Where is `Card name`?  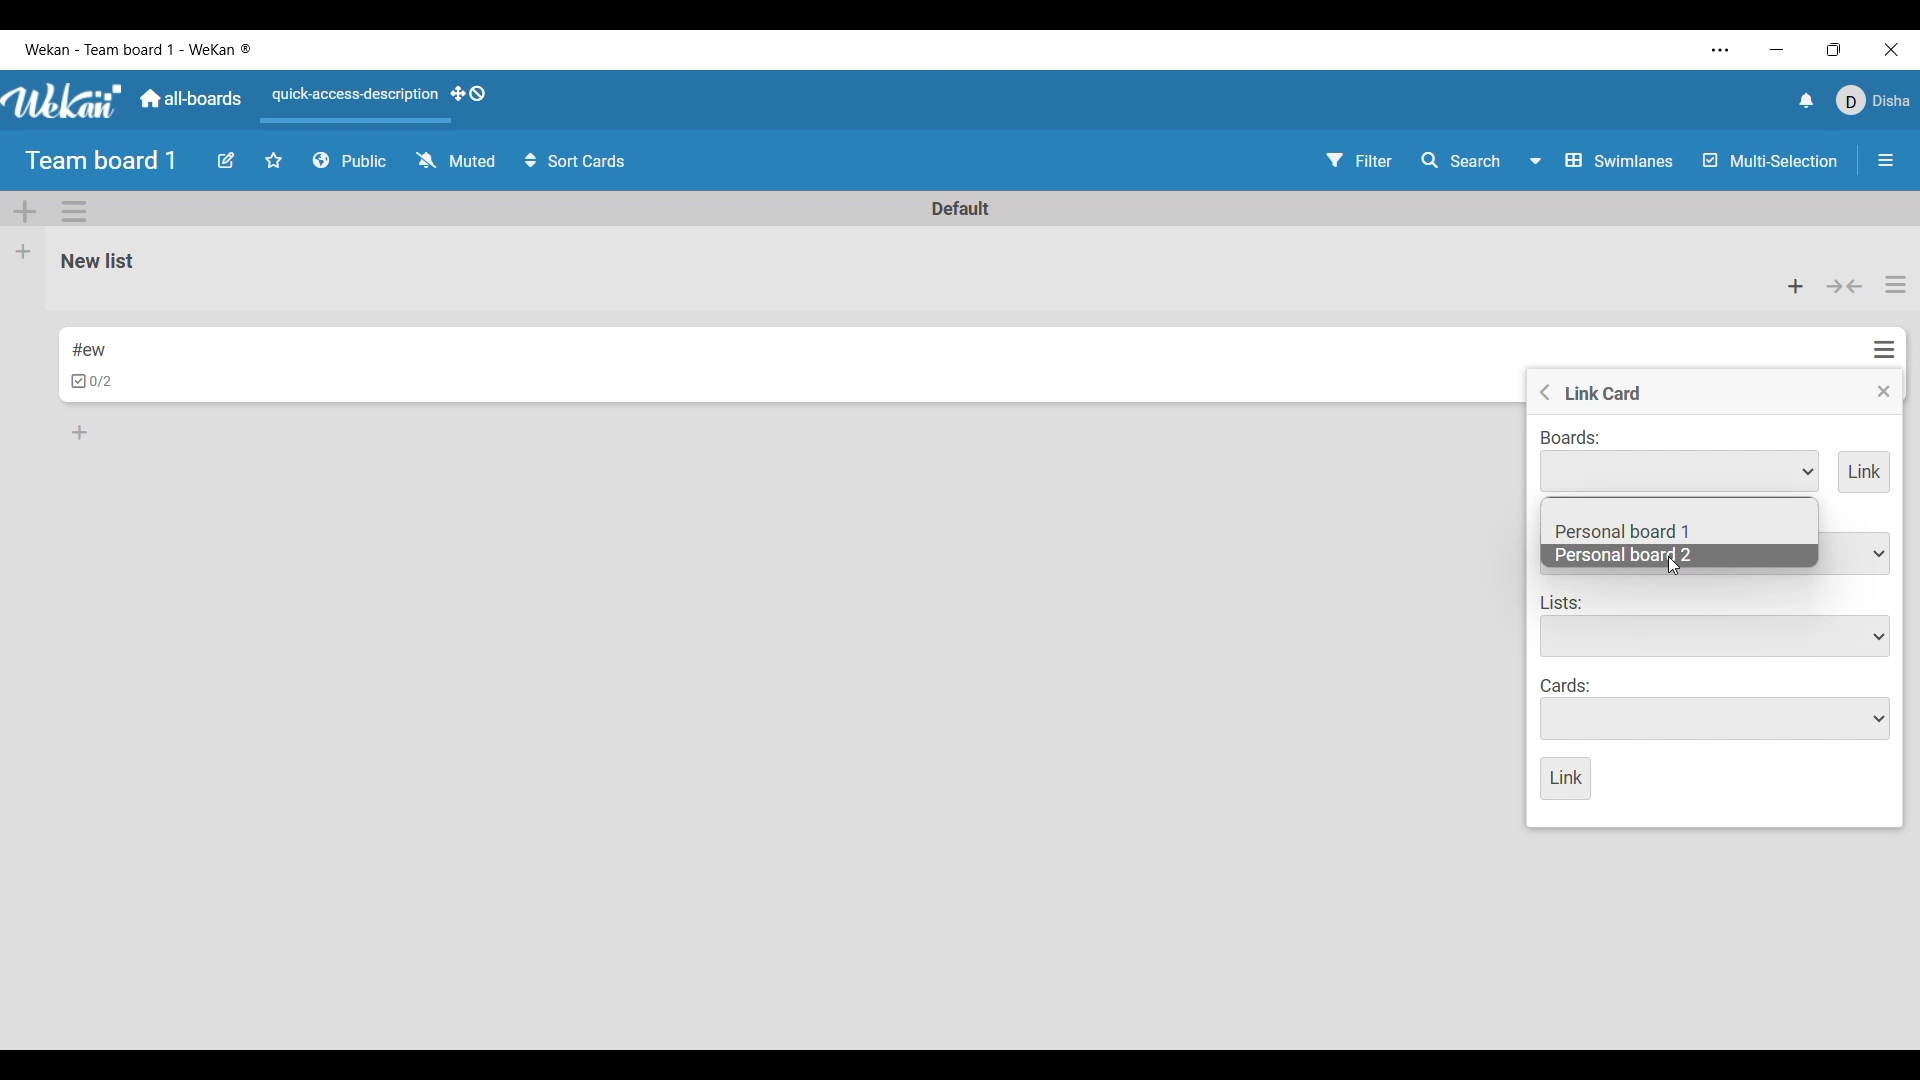
Card name is located at coordinates (89, 350).